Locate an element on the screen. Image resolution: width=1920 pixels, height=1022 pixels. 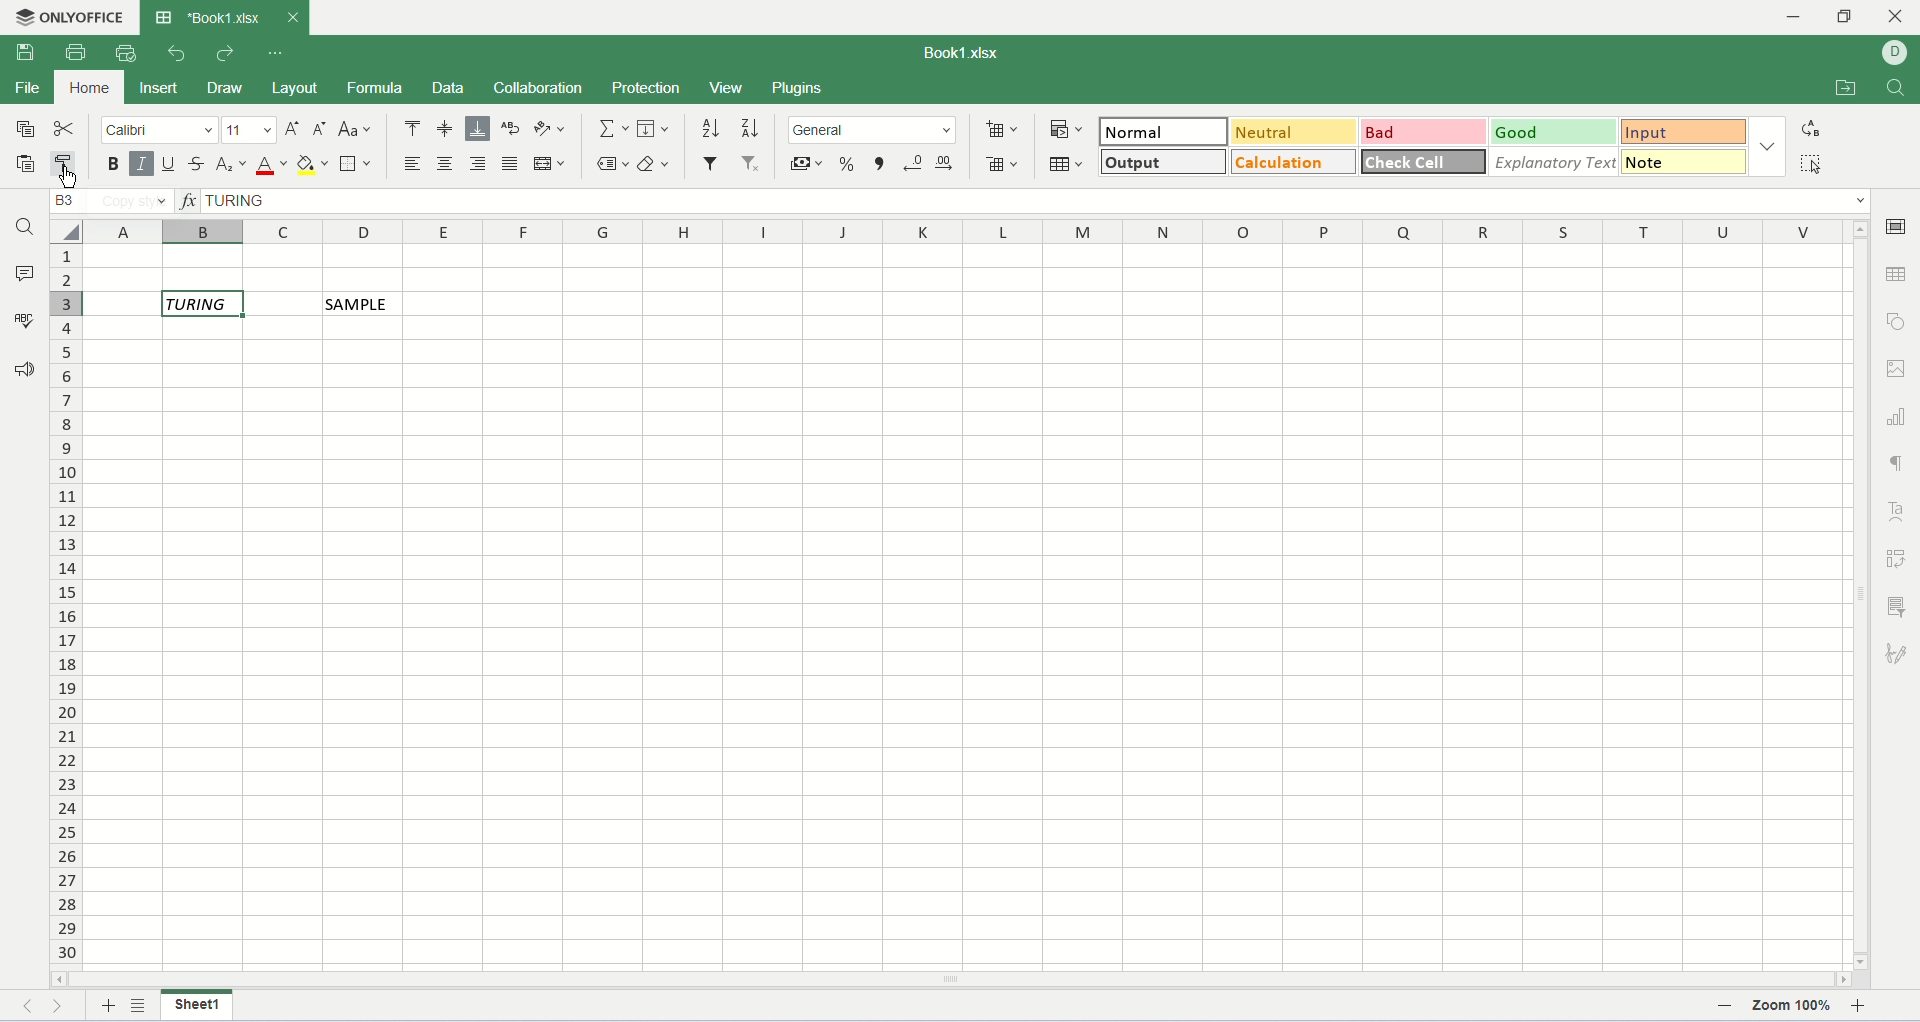
paste is located at coordinates (20, 164).